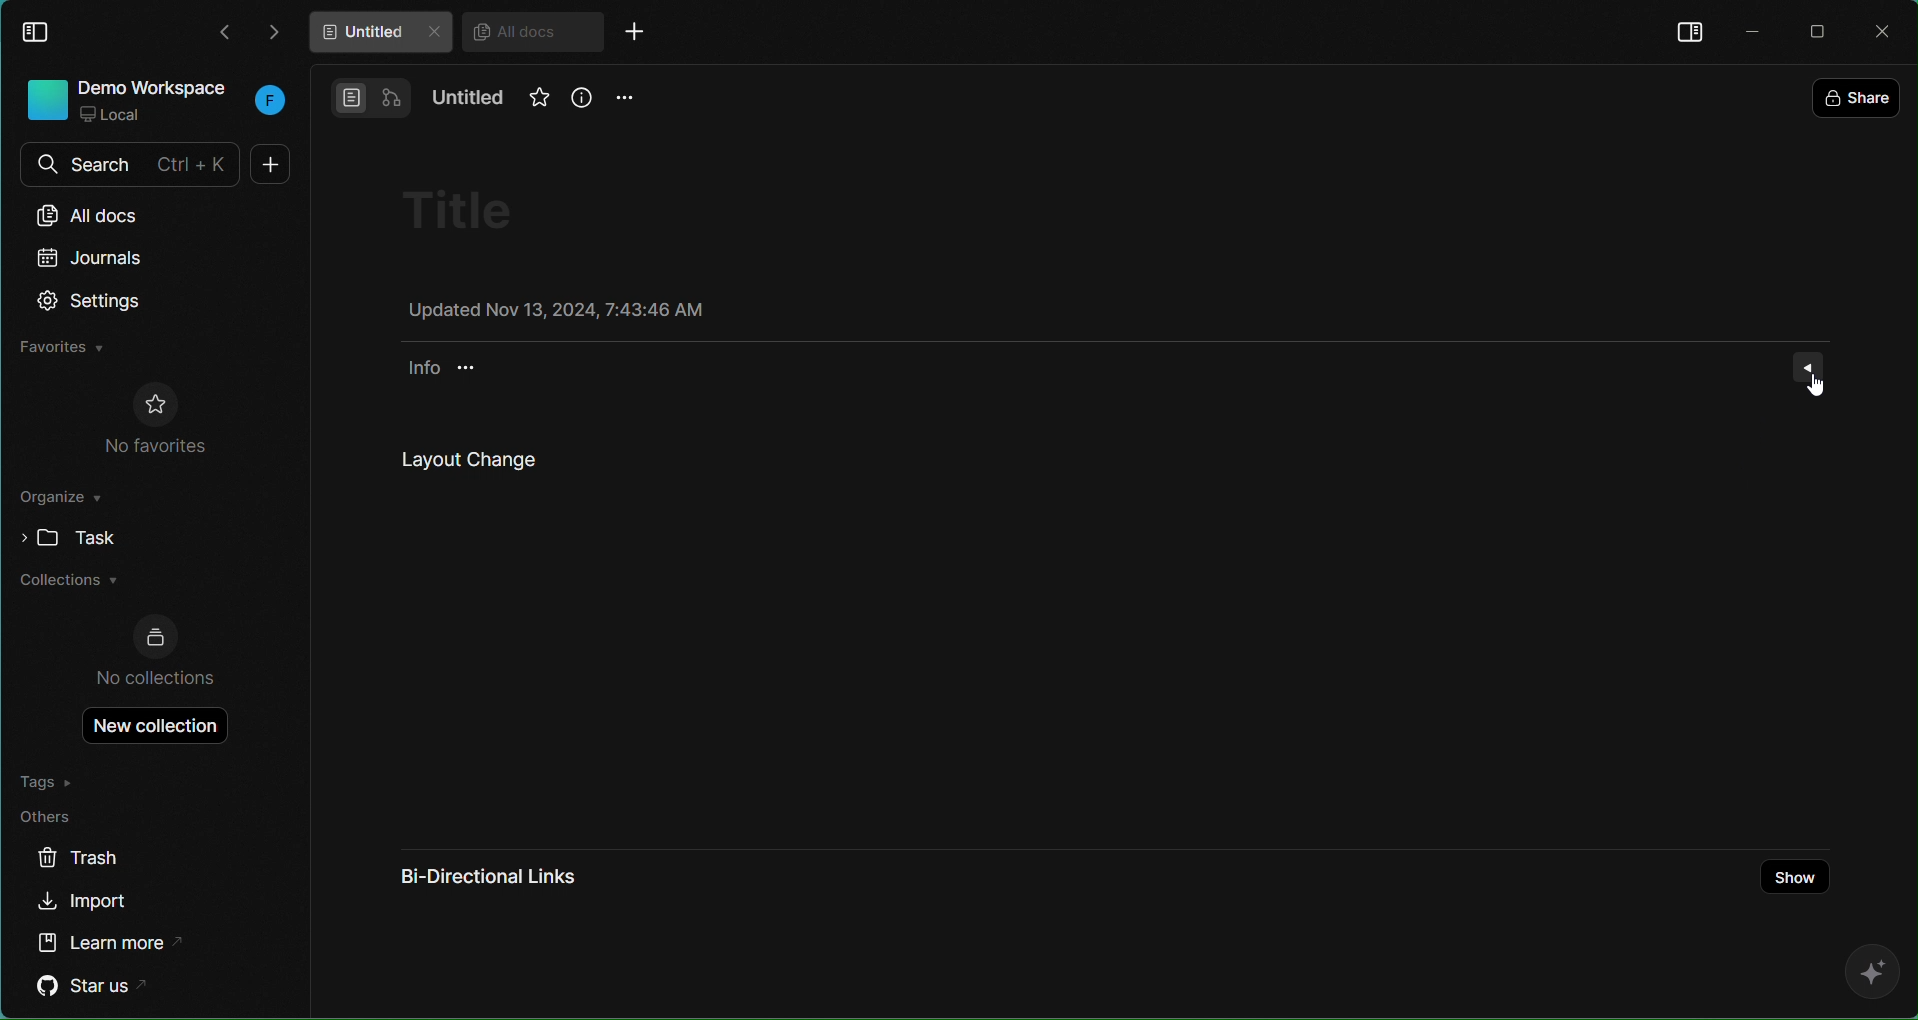  What do you see at coordinates (580, 98) in the screenshot?
I see `info` at bounding box center [580, 98].